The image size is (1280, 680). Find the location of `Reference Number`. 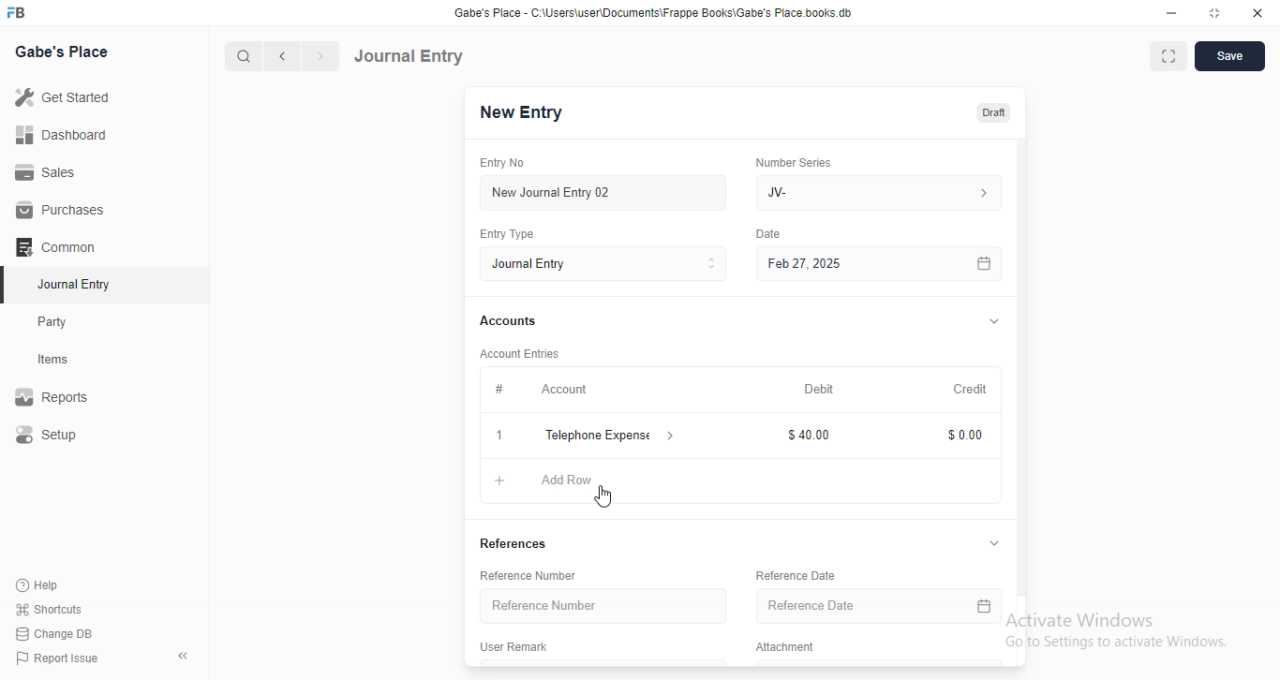

Reference Number is located at coordinates (537, 574).